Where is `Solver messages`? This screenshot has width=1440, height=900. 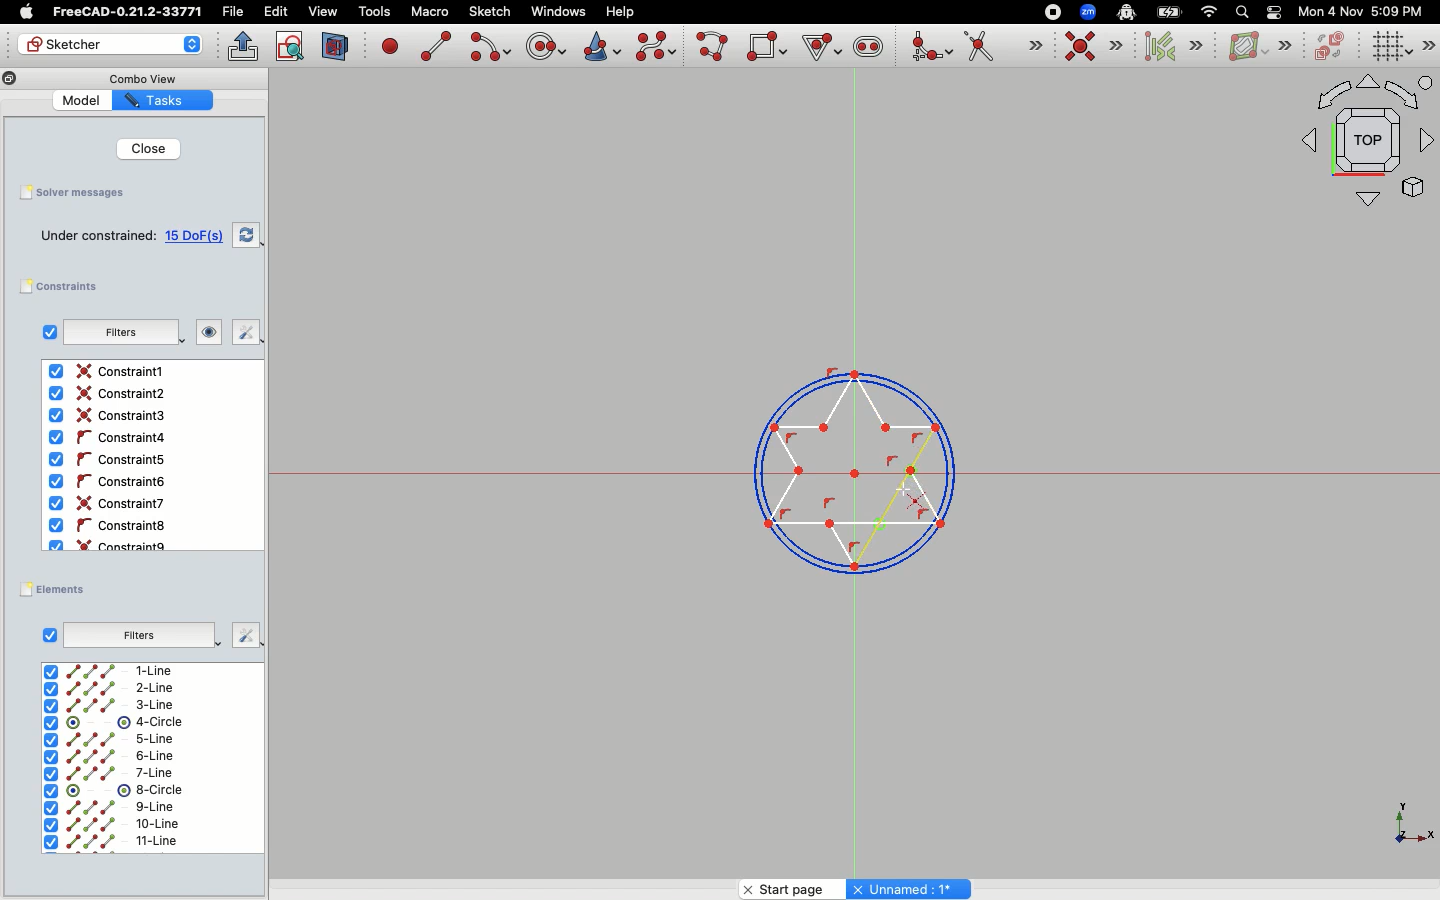 Solver messages is located at coordinates (74, 194).